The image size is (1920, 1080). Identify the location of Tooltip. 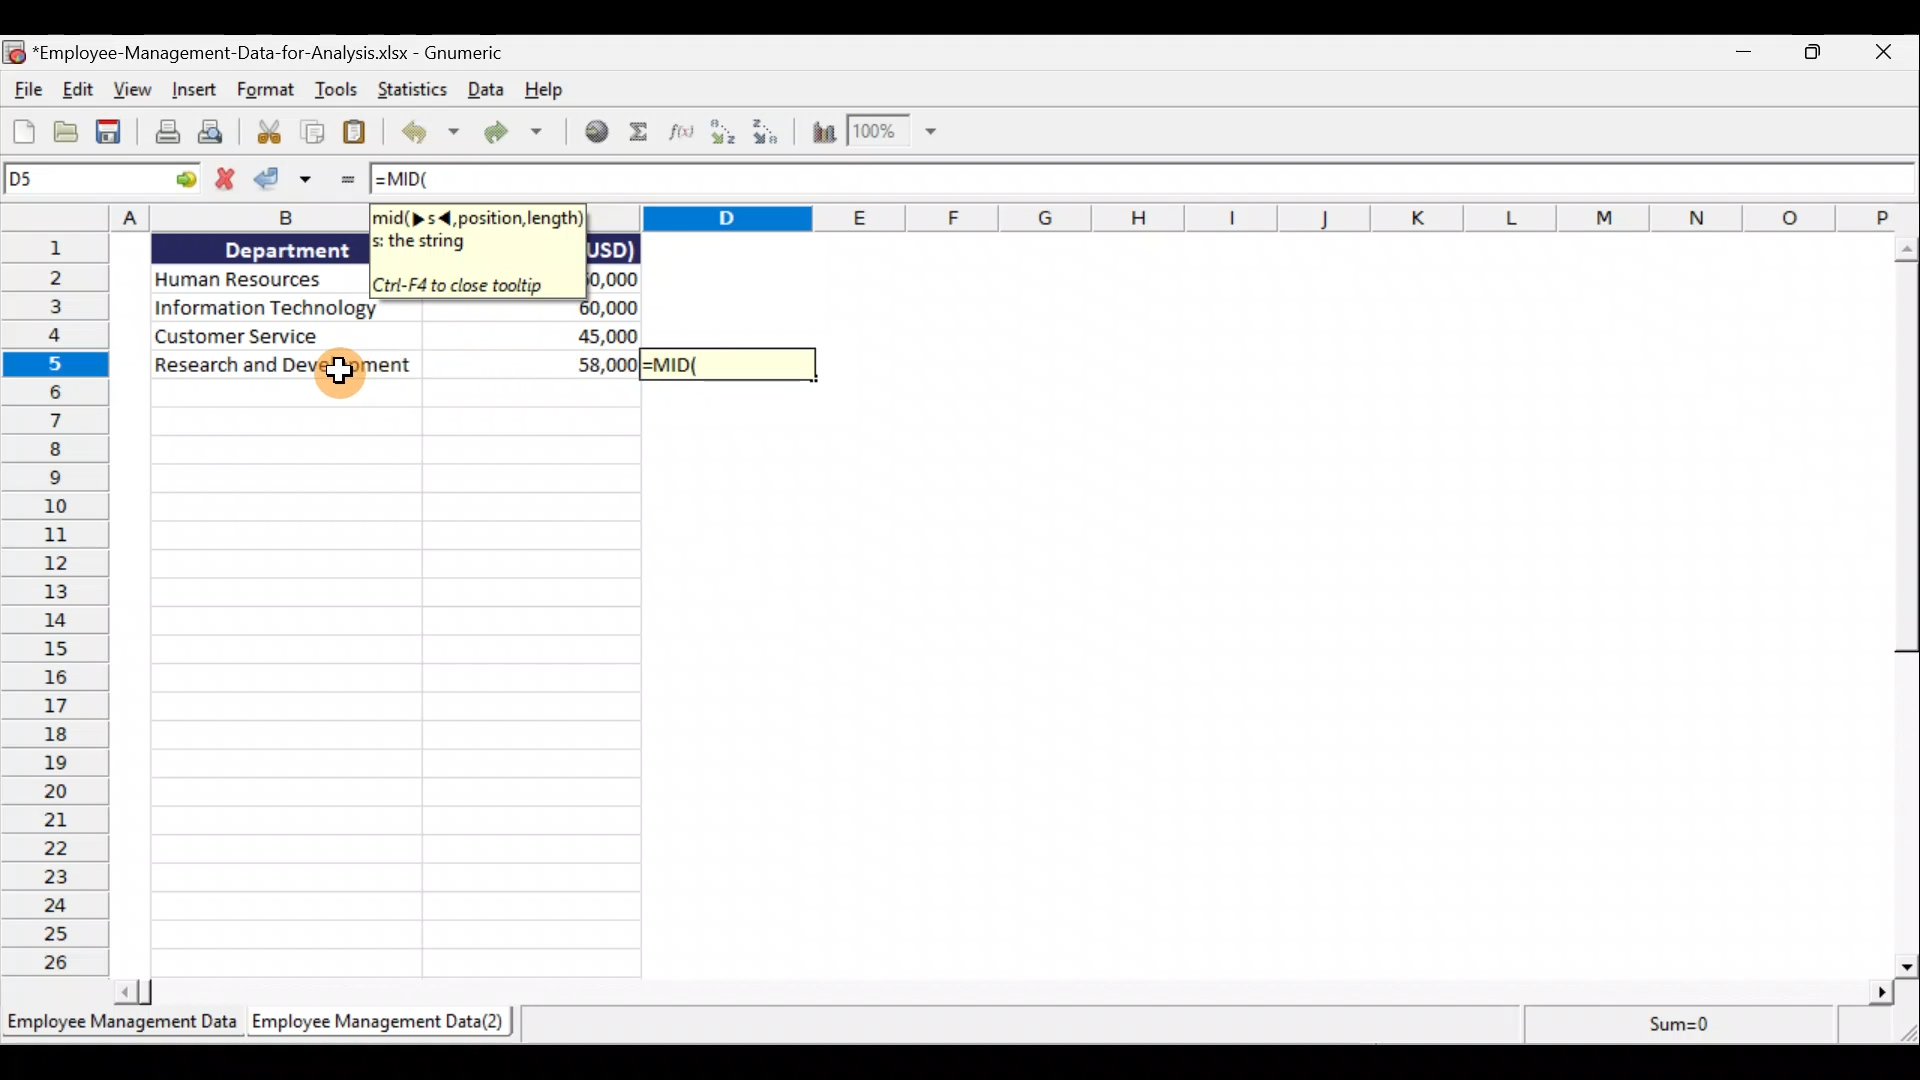
(477, 254).